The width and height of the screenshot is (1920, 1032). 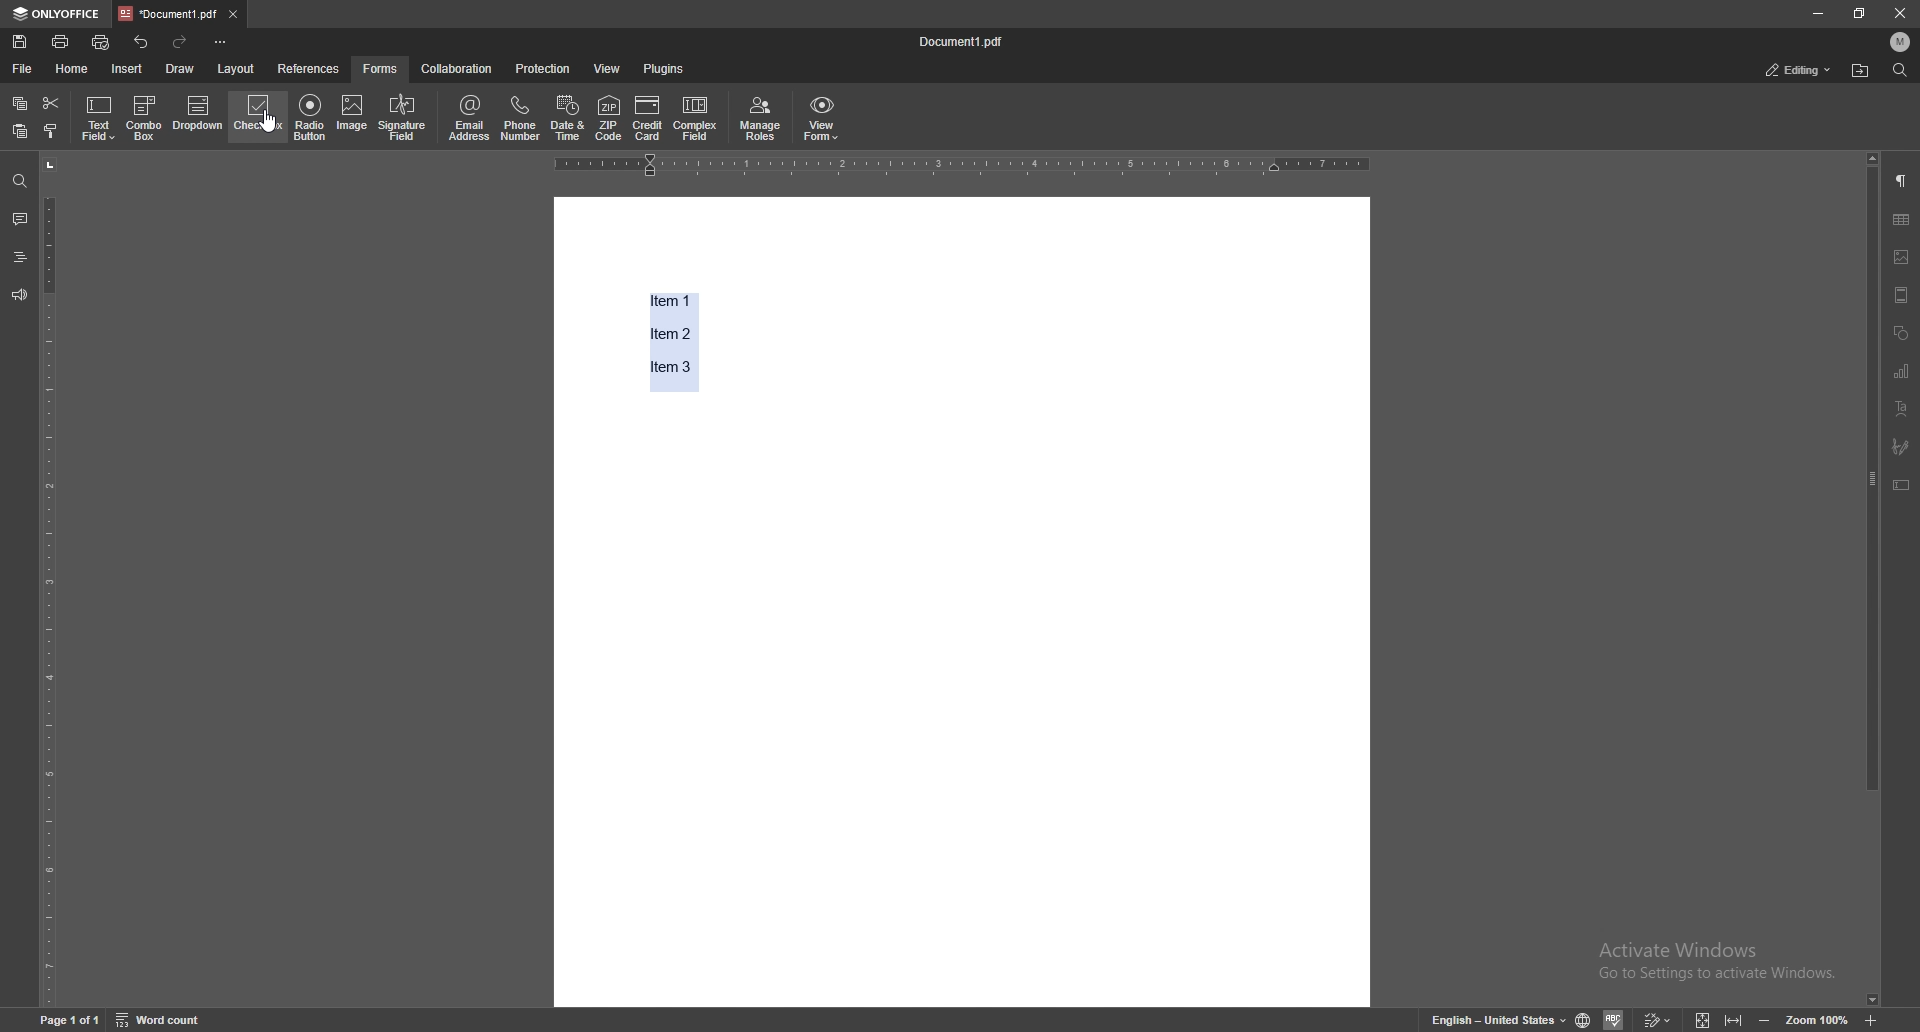 I want to click on change text language, so click(x=1497, y=1018).